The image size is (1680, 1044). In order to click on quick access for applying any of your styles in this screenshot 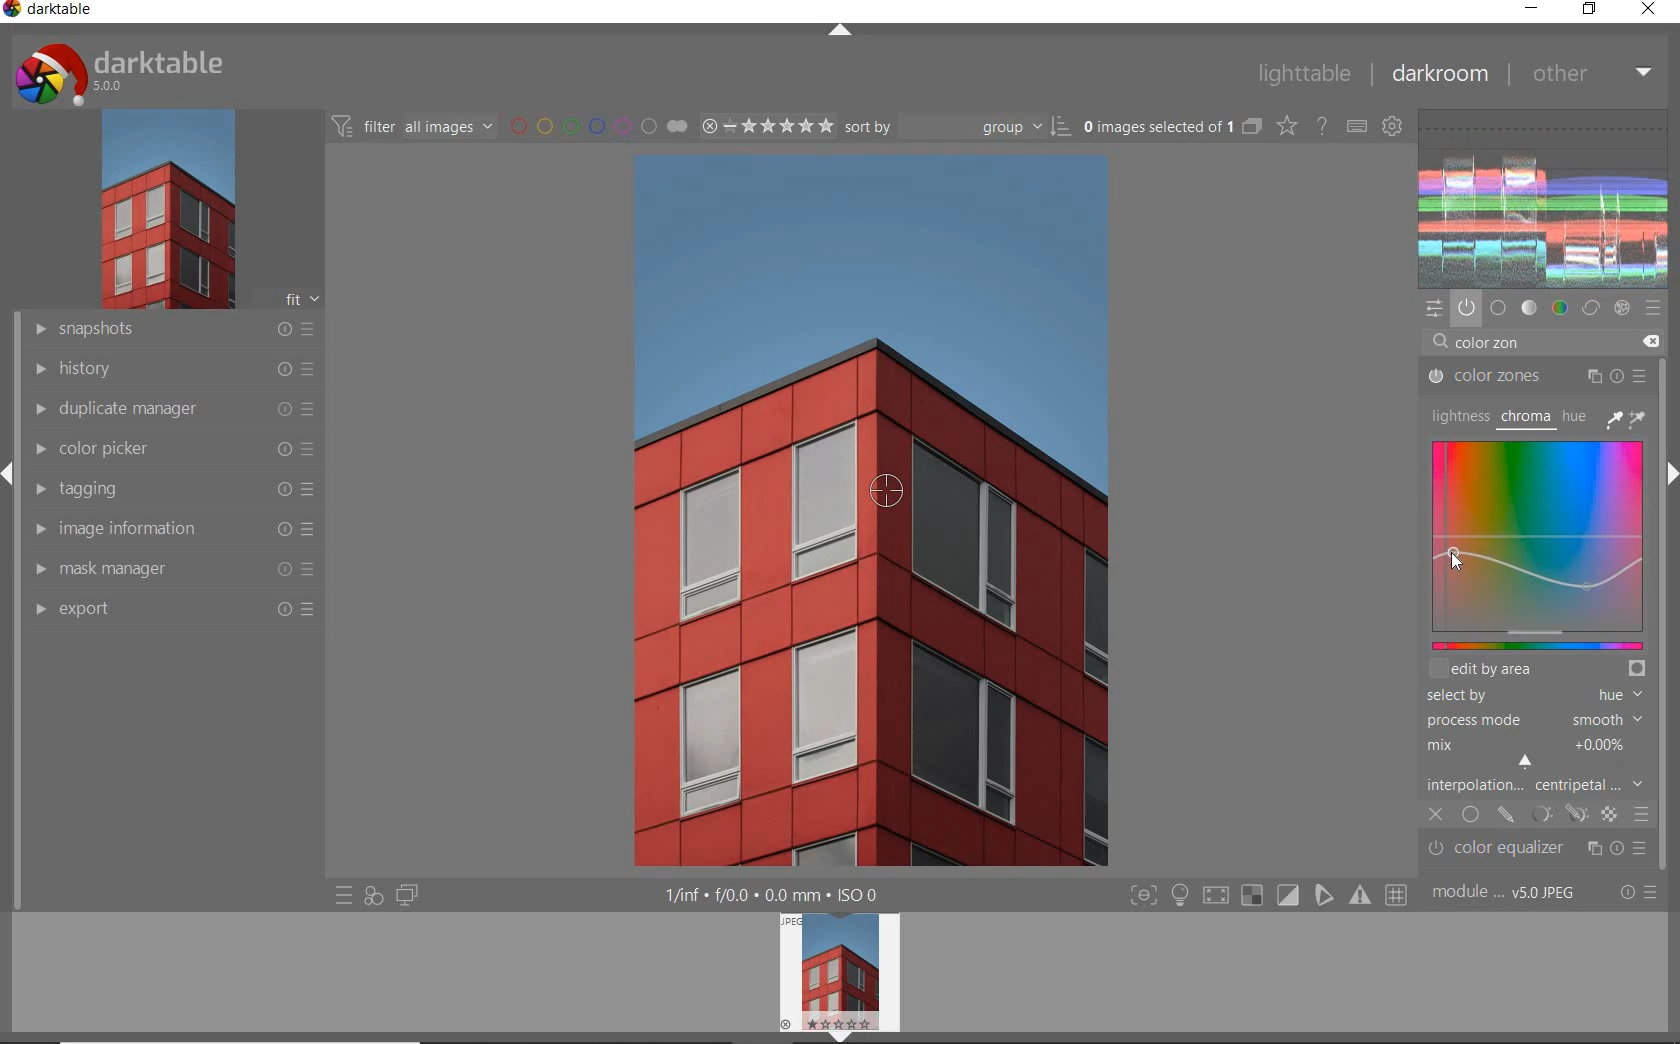, I will do `click(374, 895)`.